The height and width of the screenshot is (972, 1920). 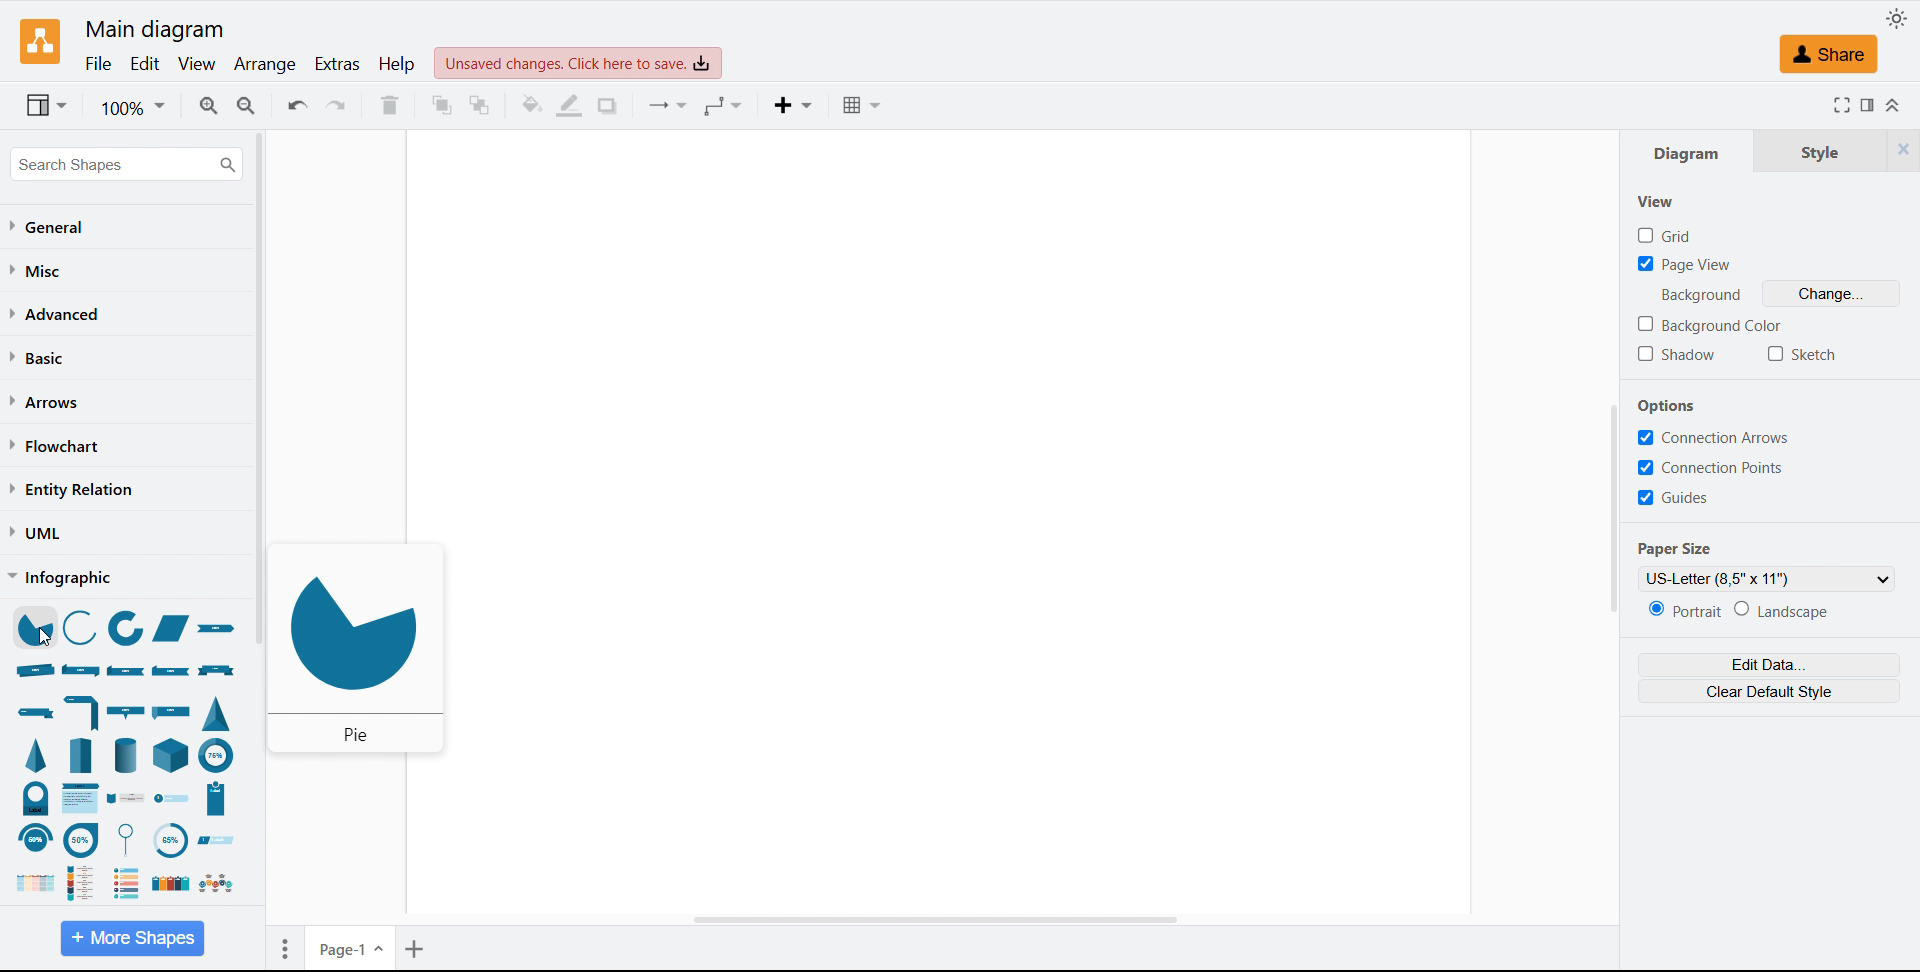 What do you see at coordinates (1903, 150) in the screenshot?
I see `Close tabs ` at bounding box center [1903, 150].